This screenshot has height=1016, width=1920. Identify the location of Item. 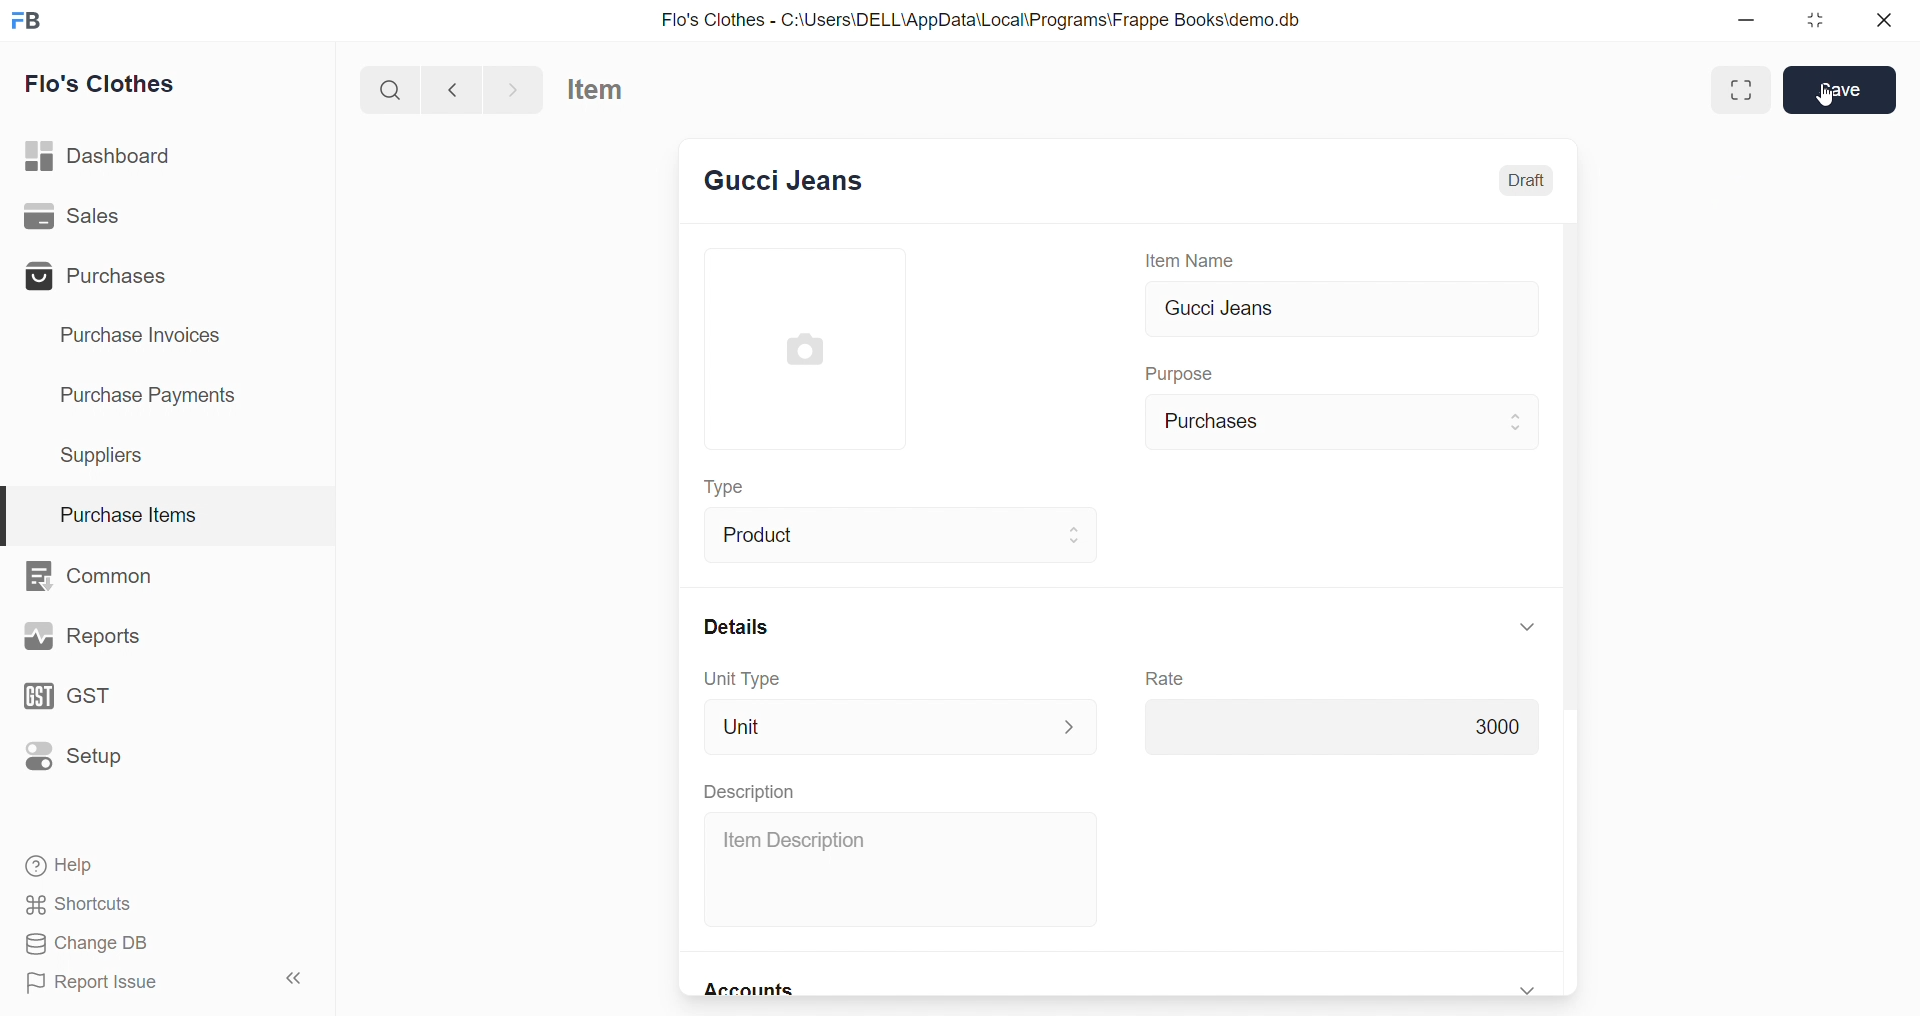
(610, 90).